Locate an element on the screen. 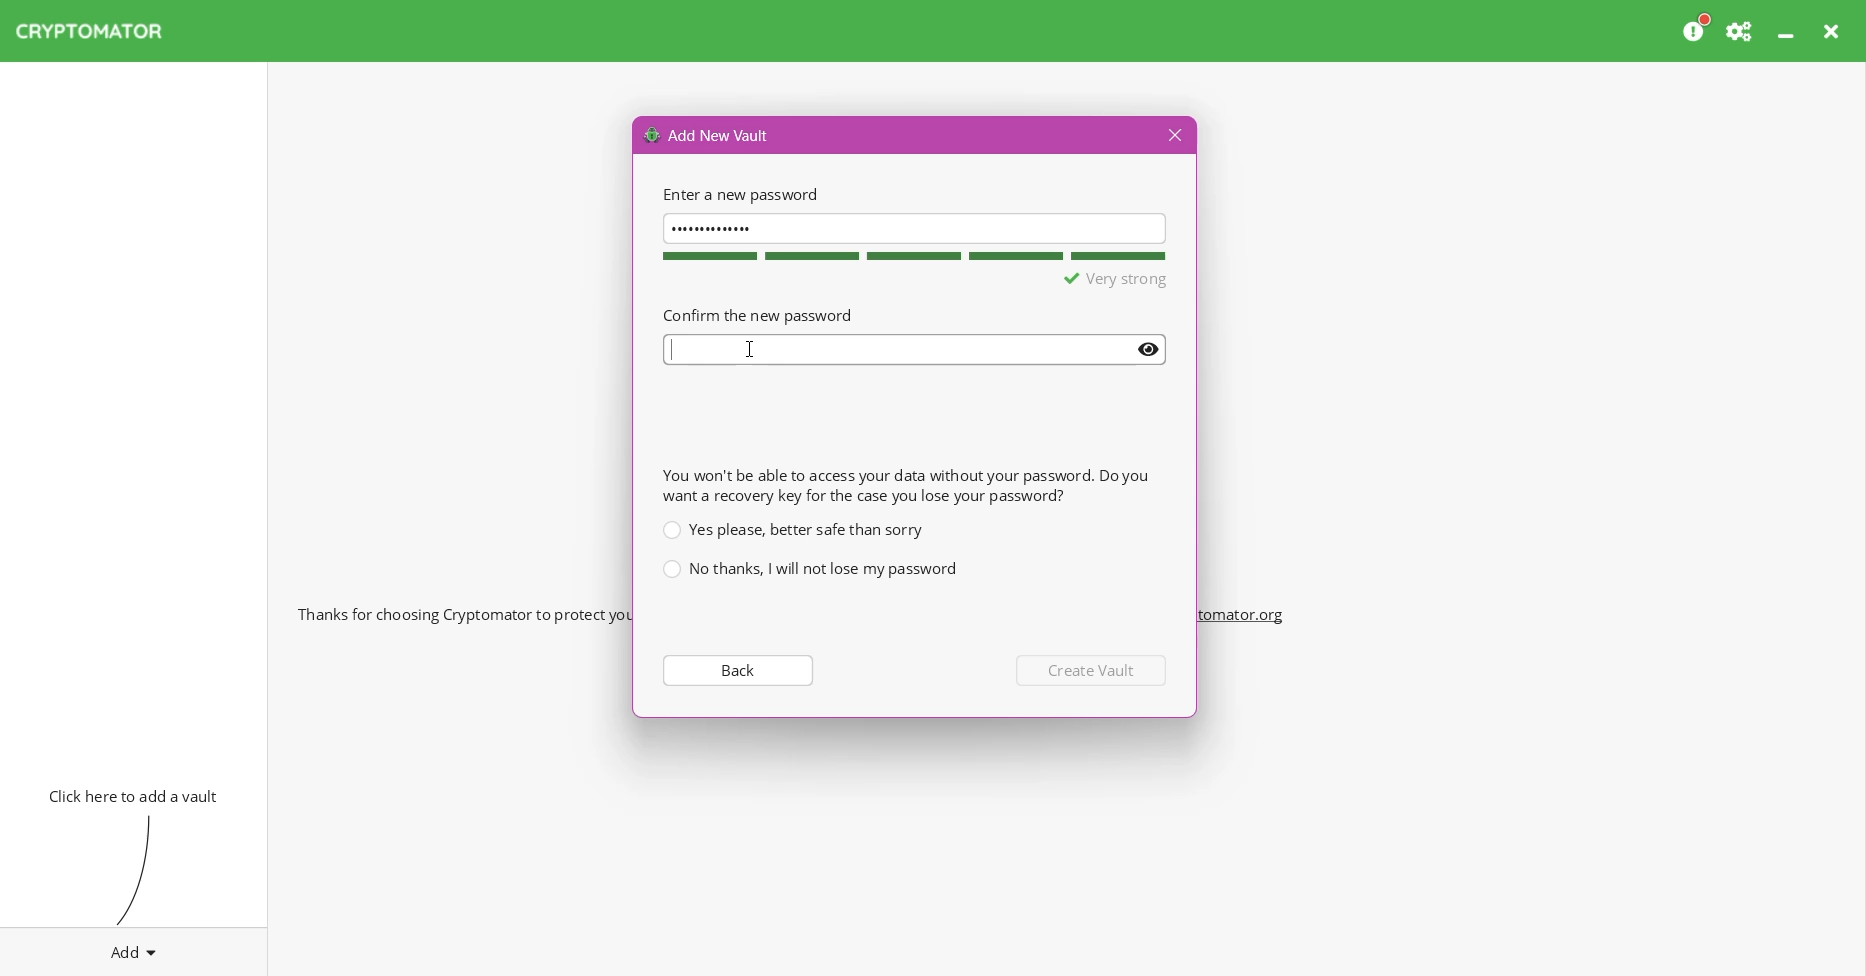  (un)check please, I will not lose my password is located at coordinates (809, 569).